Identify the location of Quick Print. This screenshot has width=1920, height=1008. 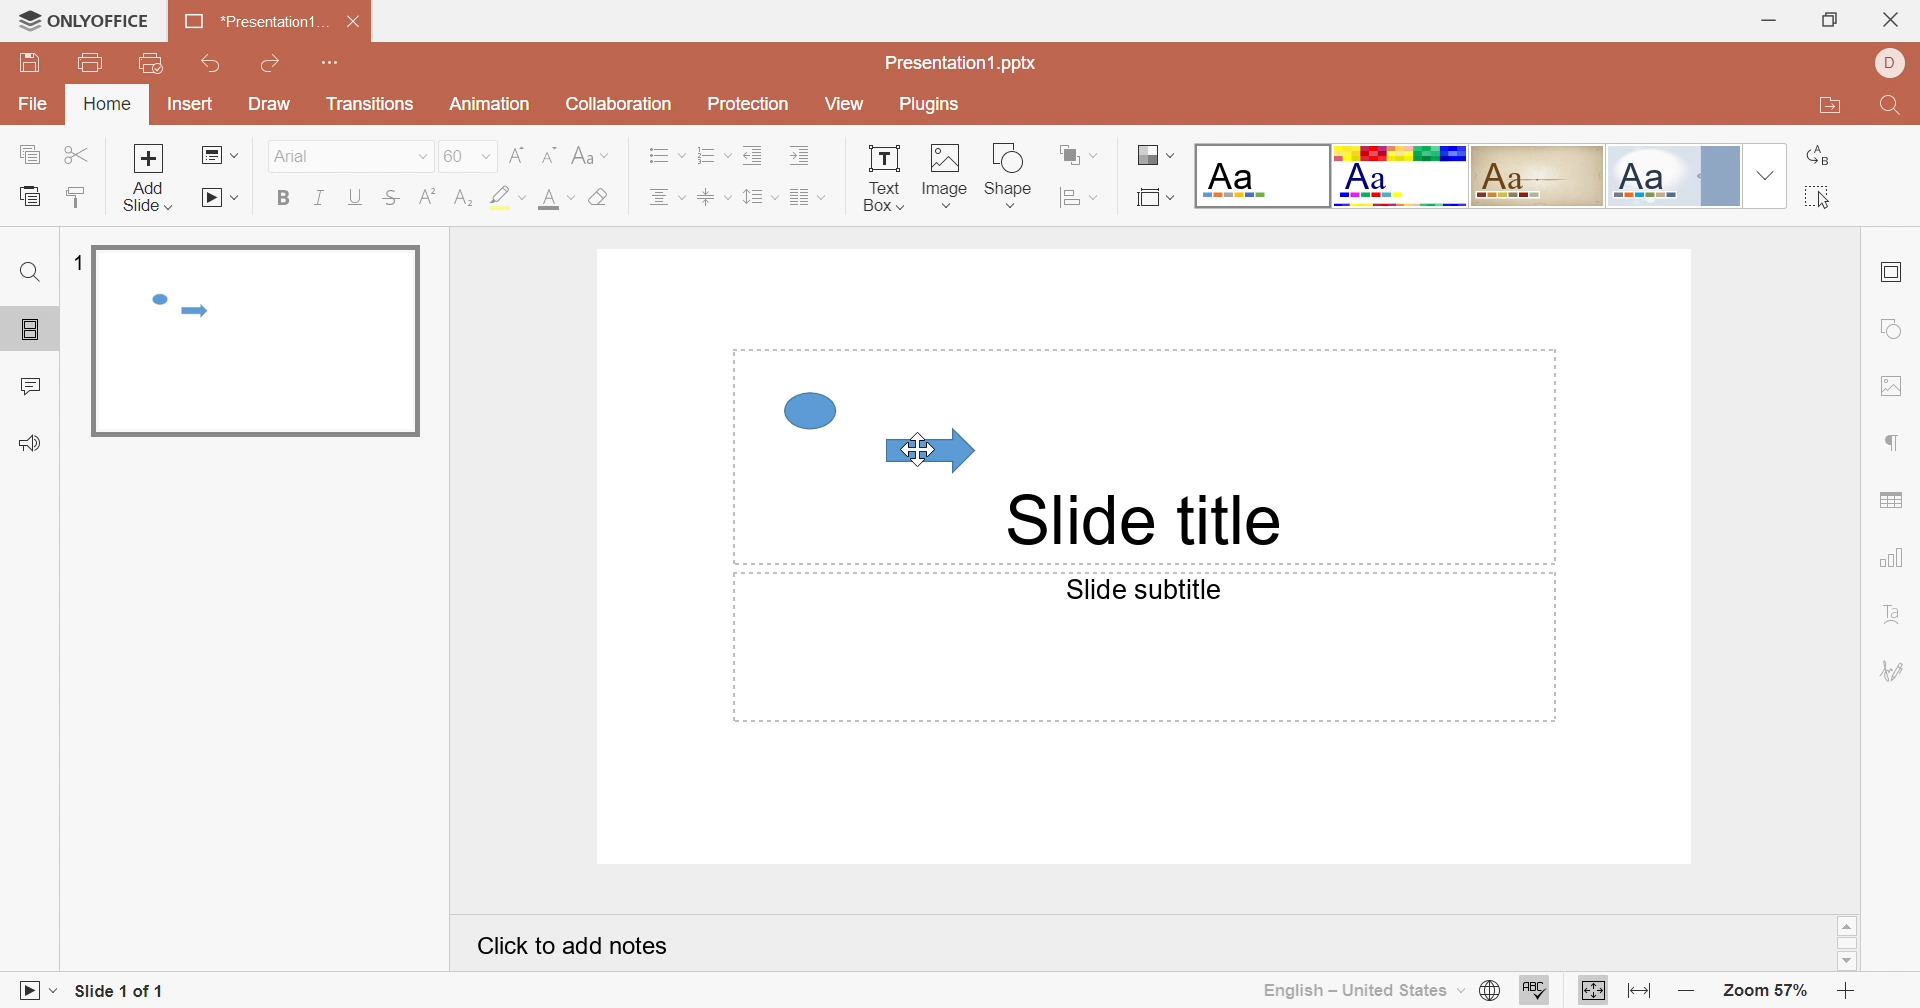
(148, 64).